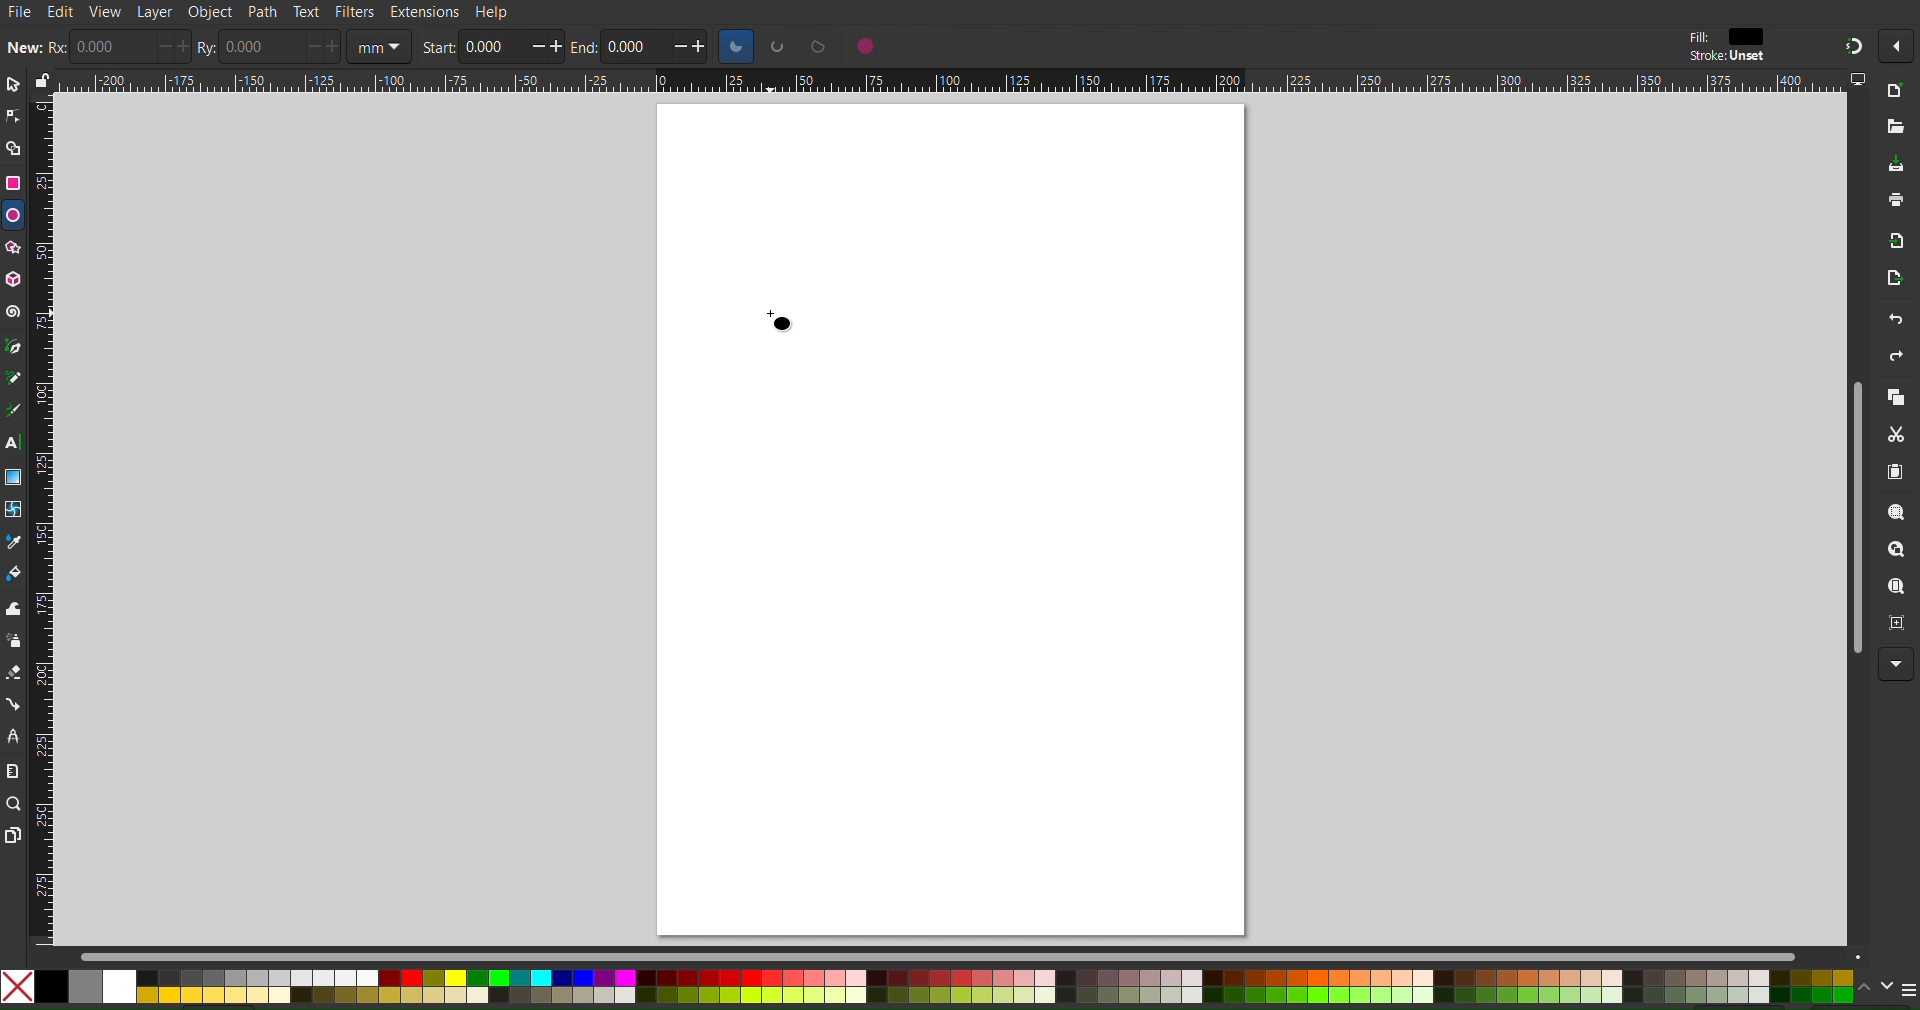  I want to click on unit, so click(376, 44).